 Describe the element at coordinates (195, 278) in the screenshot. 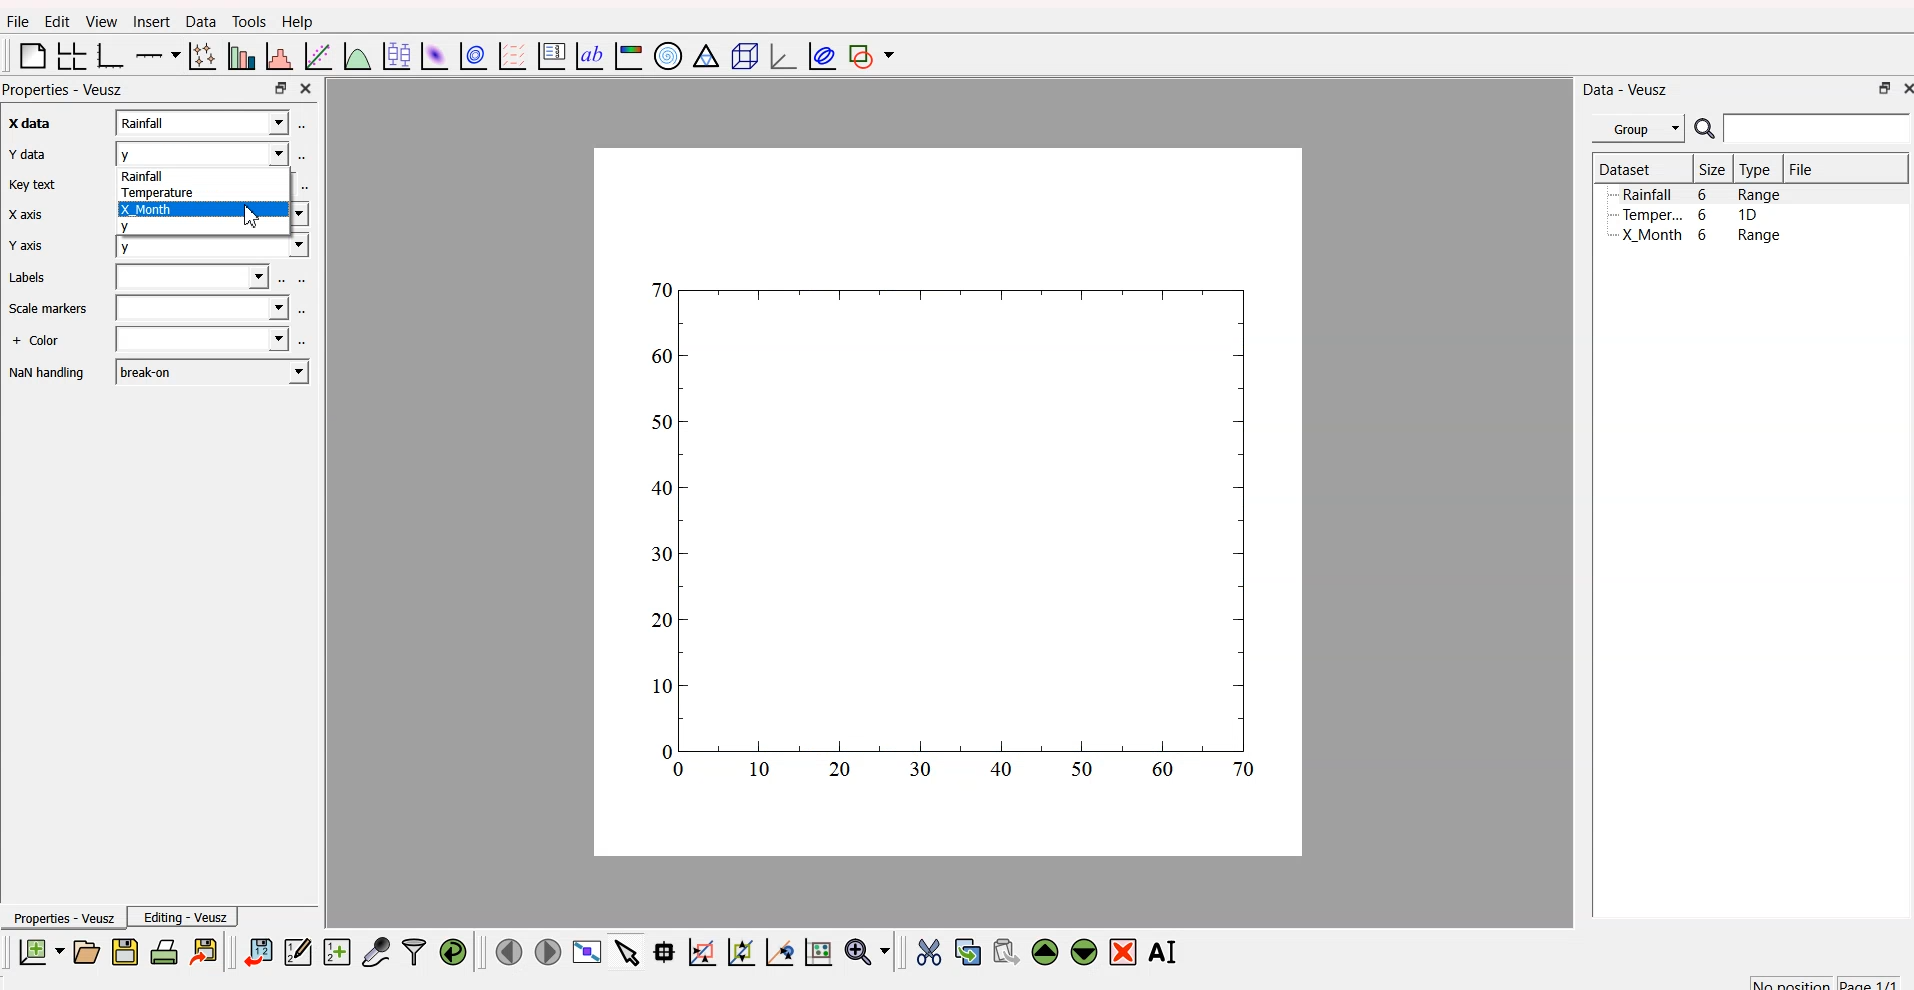

I see `field` at that location.